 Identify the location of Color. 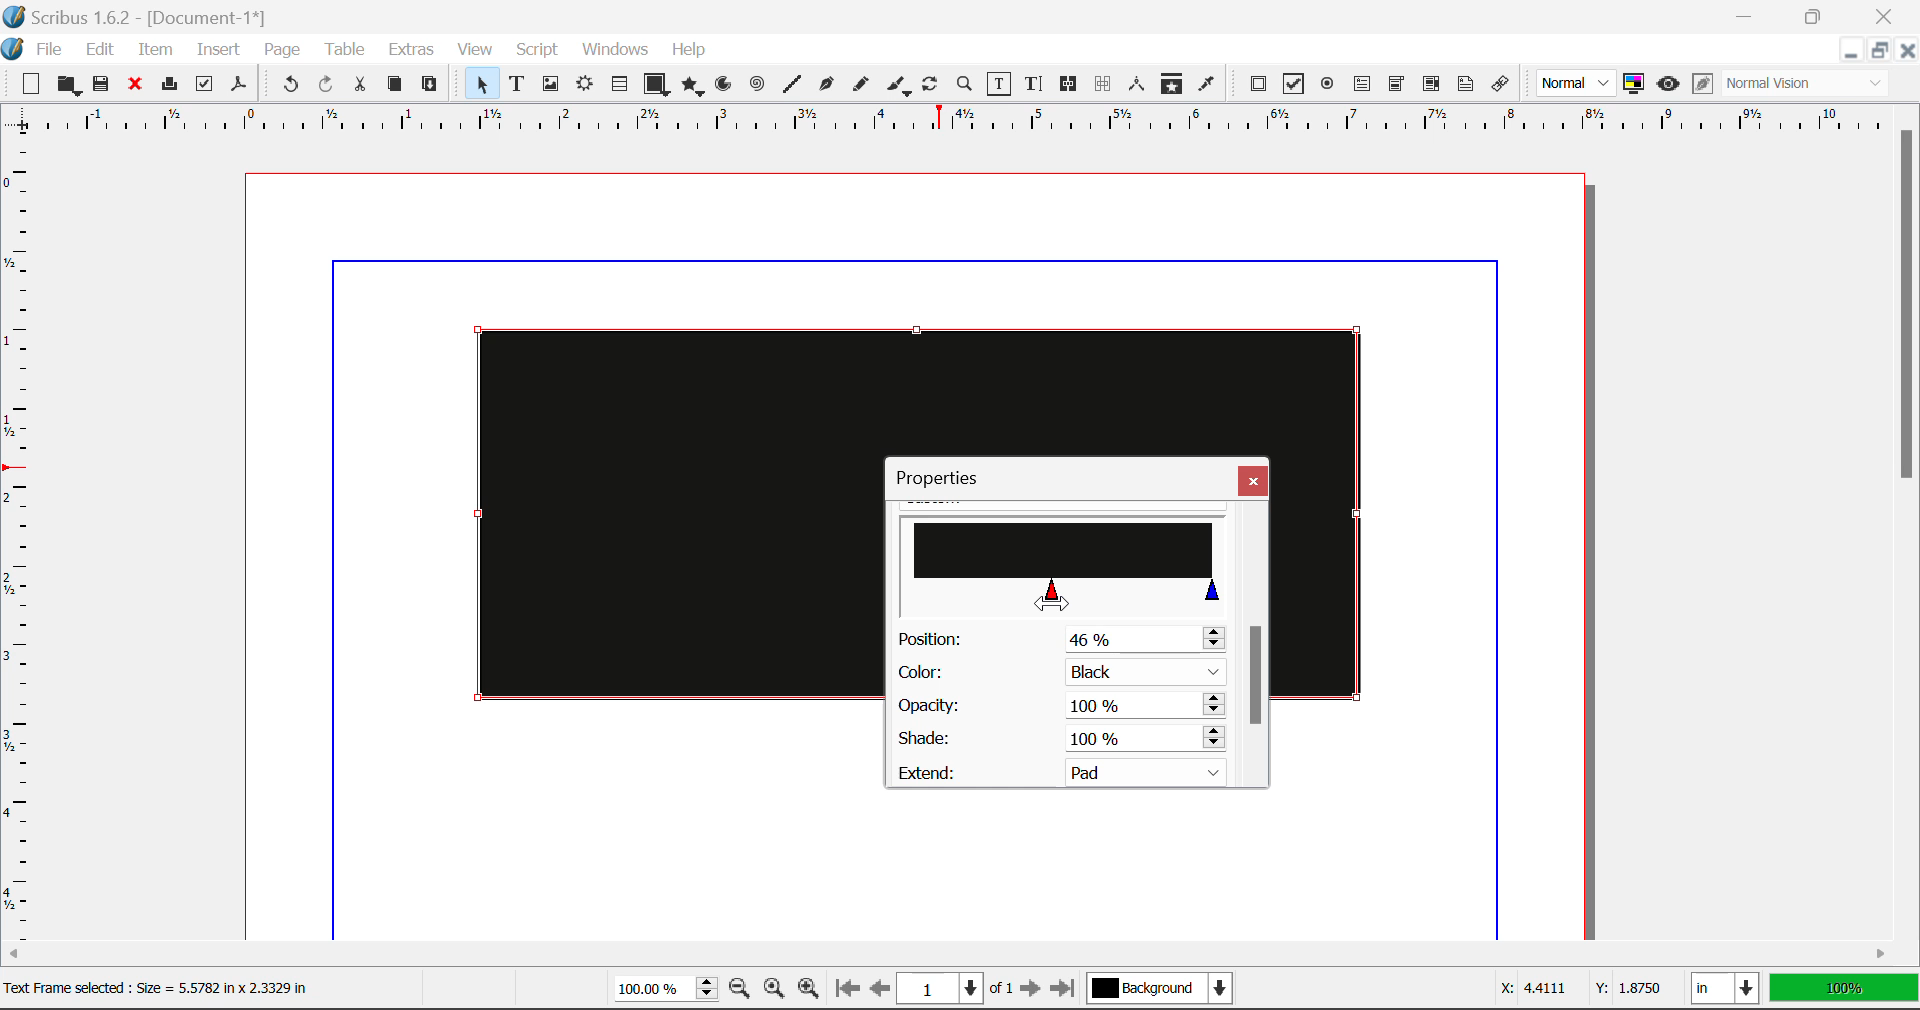
(1058, 673).